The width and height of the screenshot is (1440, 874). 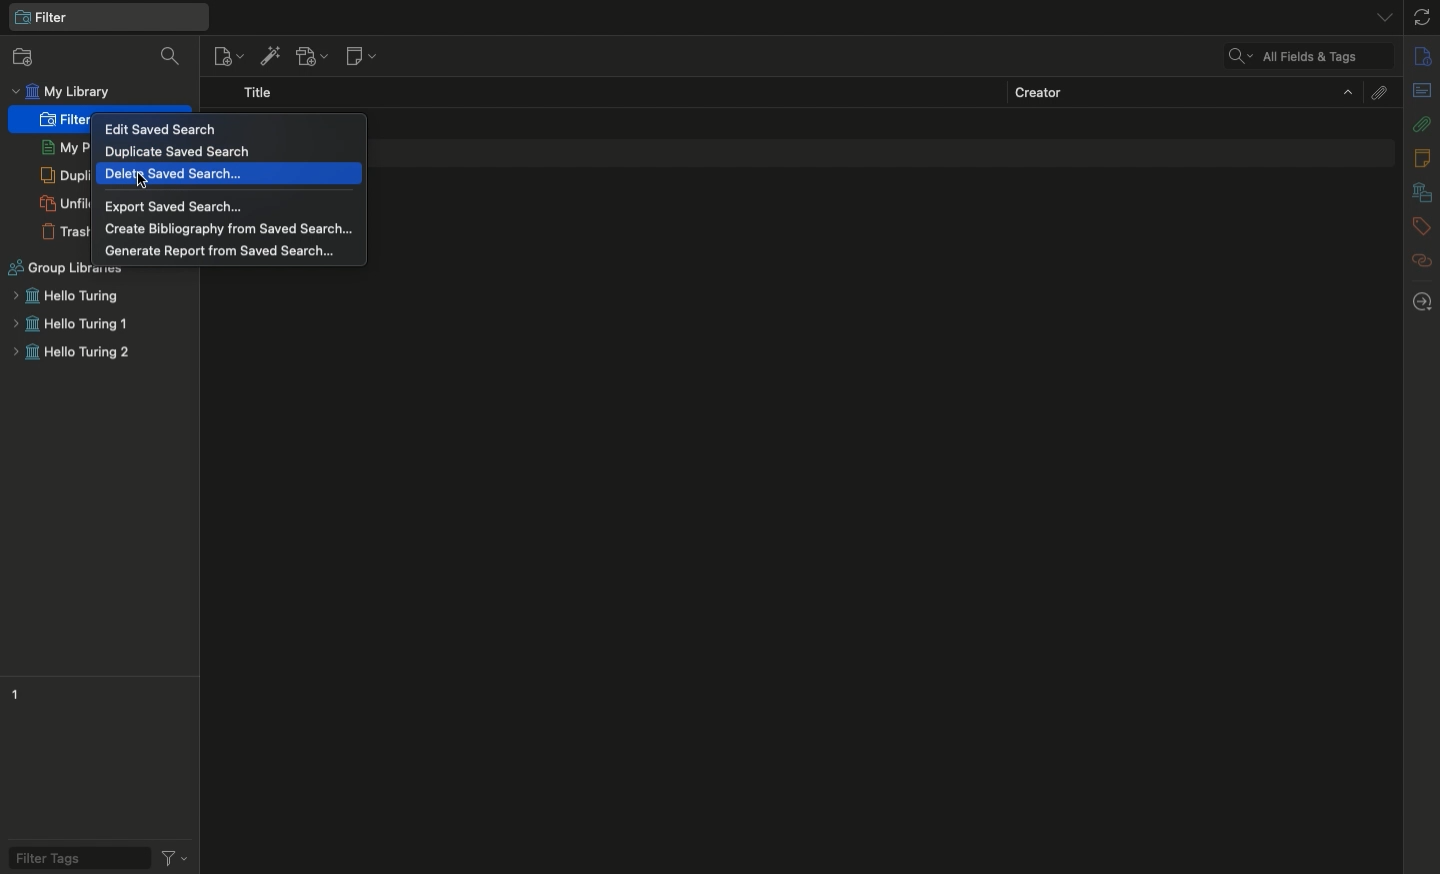 I want to click on Hello turing 1, so click(x=70, y=325).